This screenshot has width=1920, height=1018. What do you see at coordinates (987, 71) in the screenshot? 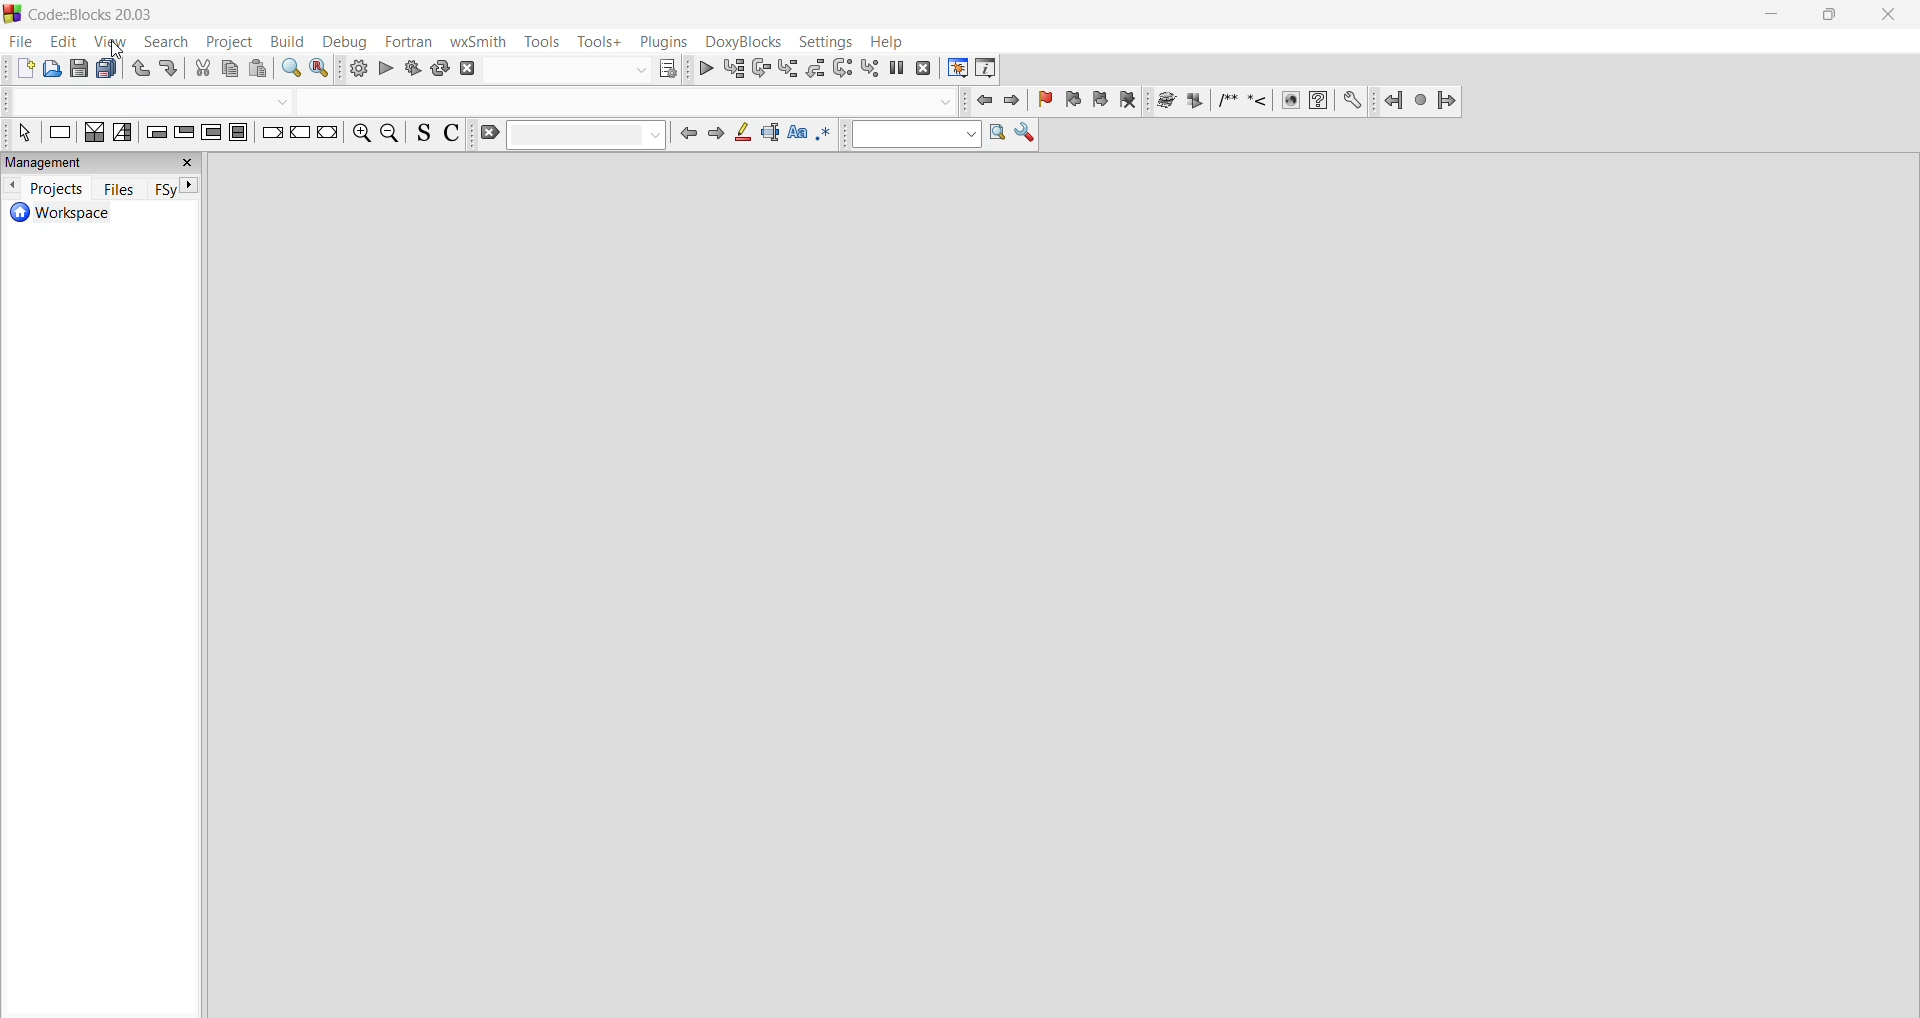
I see `various info` at bounding box center [987, 71].